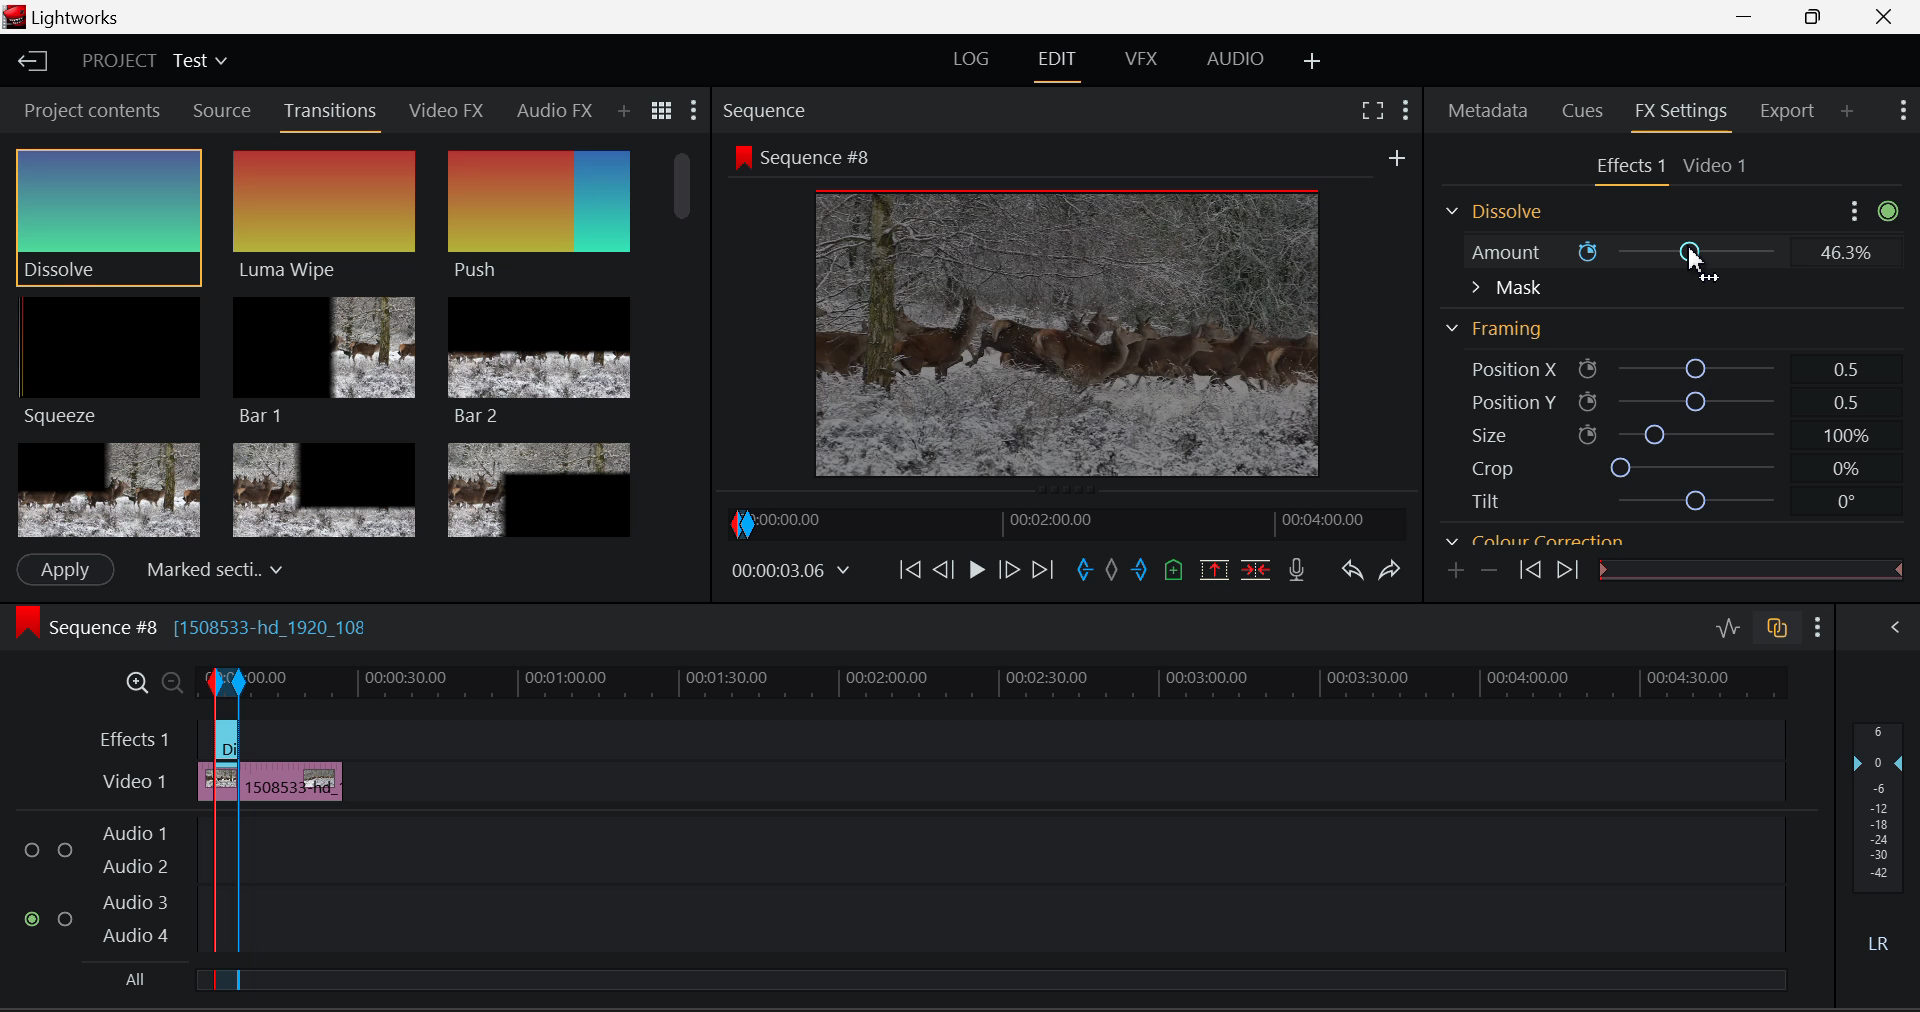 The image size is (1920, 1012). What do you see at coordinates (1891, 372) in the screenshot?
I see `Scroll Bar` at bounding box center [1891, 372].